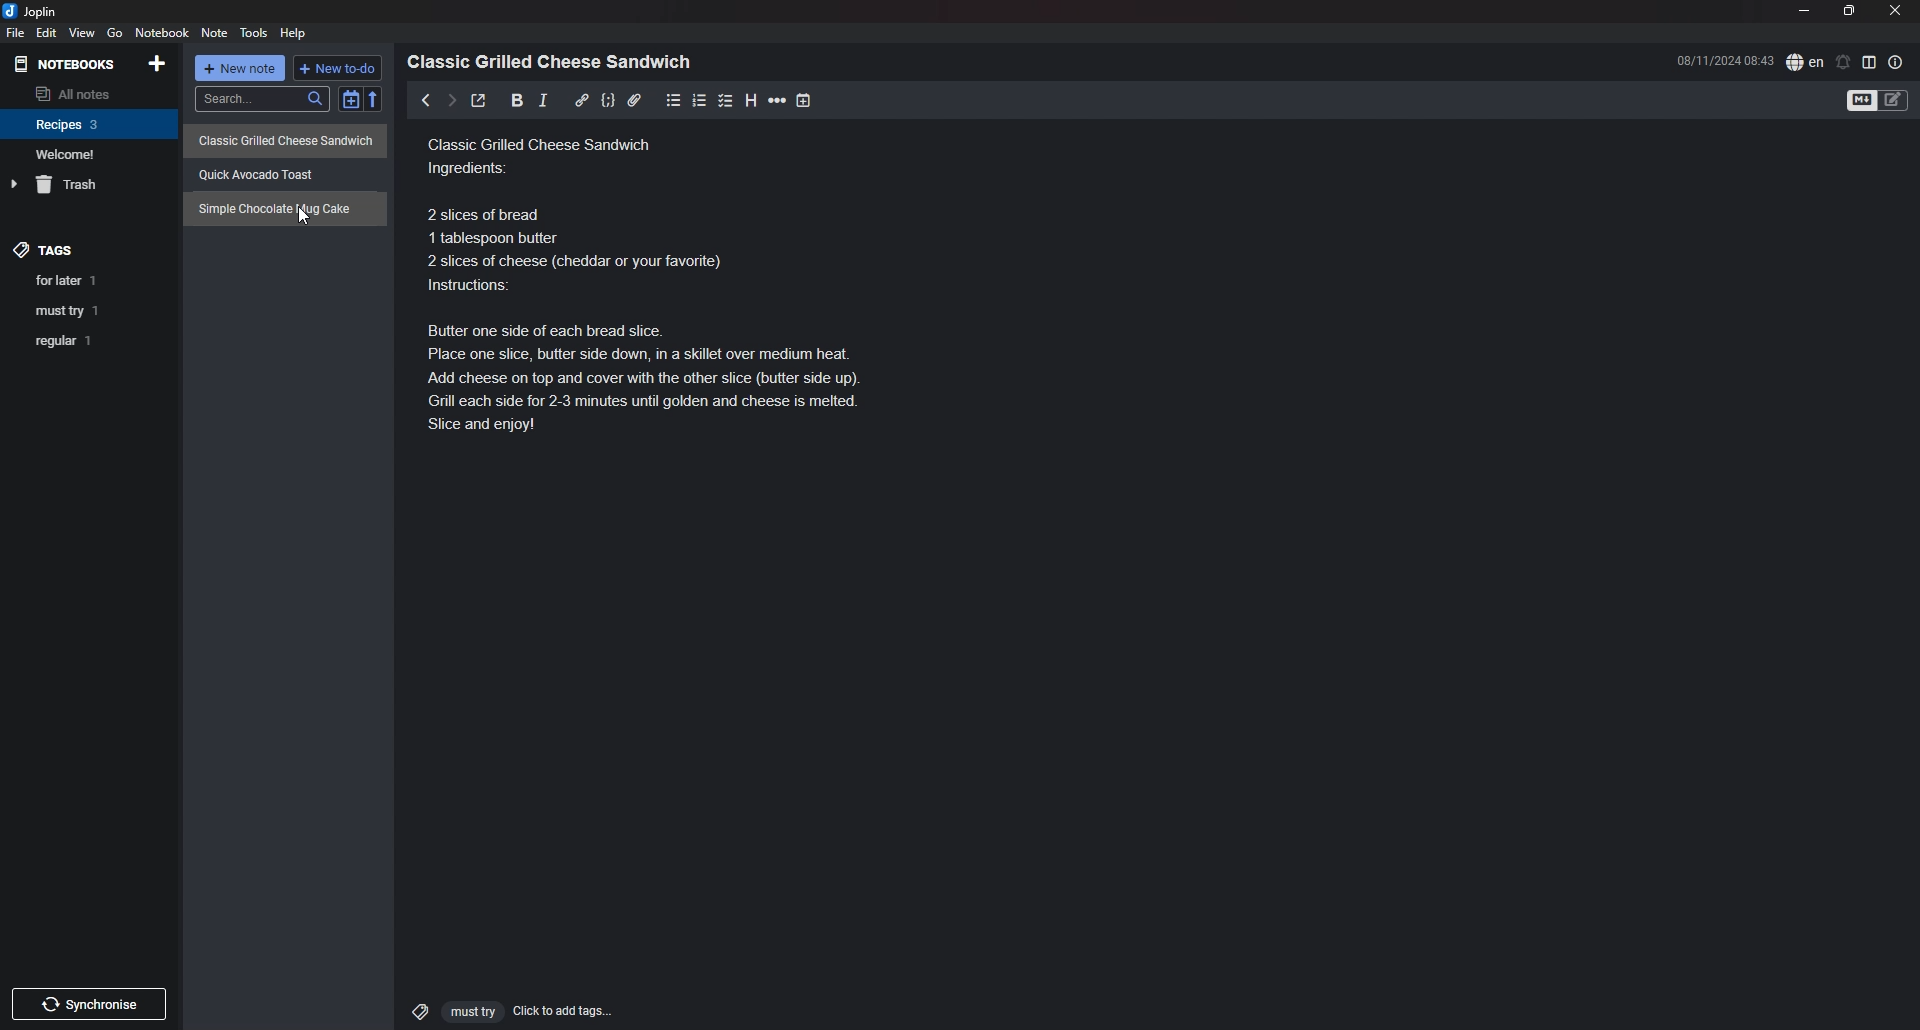 This screenshot has width=1920, height=1030. I want to click on heading, so click(555, 62).